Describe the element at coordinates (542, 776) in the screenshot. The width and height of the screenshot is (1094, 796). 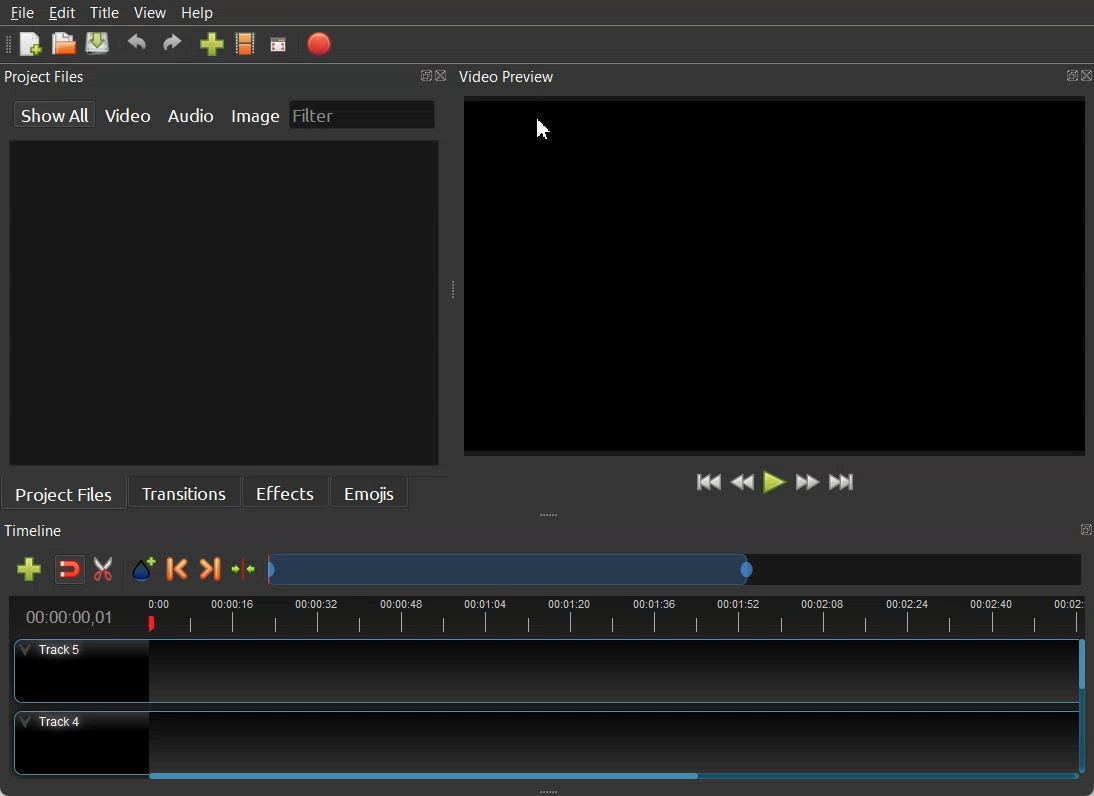
I see `Horizontal Scroll bar ` at that location.